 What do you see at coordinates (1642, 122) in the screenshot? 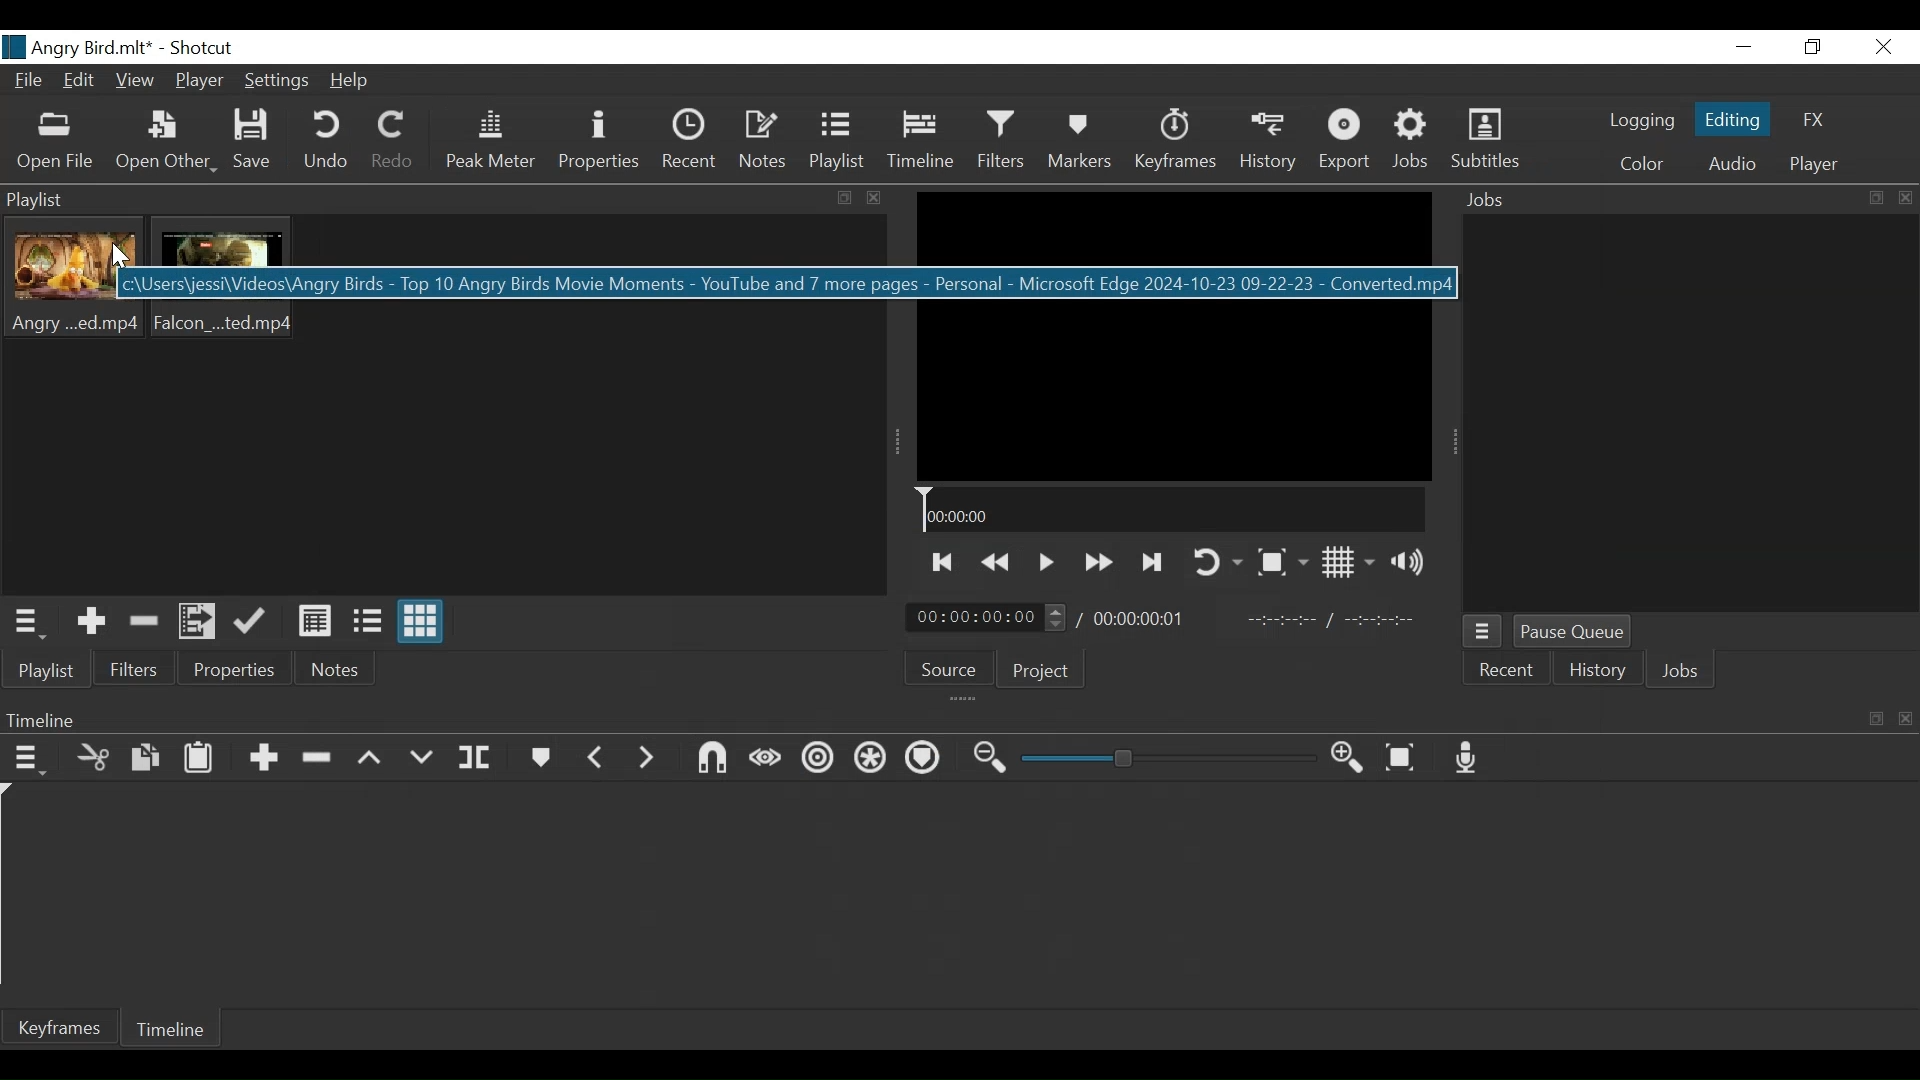
I see `logging` at bounding box center [1642, 122].